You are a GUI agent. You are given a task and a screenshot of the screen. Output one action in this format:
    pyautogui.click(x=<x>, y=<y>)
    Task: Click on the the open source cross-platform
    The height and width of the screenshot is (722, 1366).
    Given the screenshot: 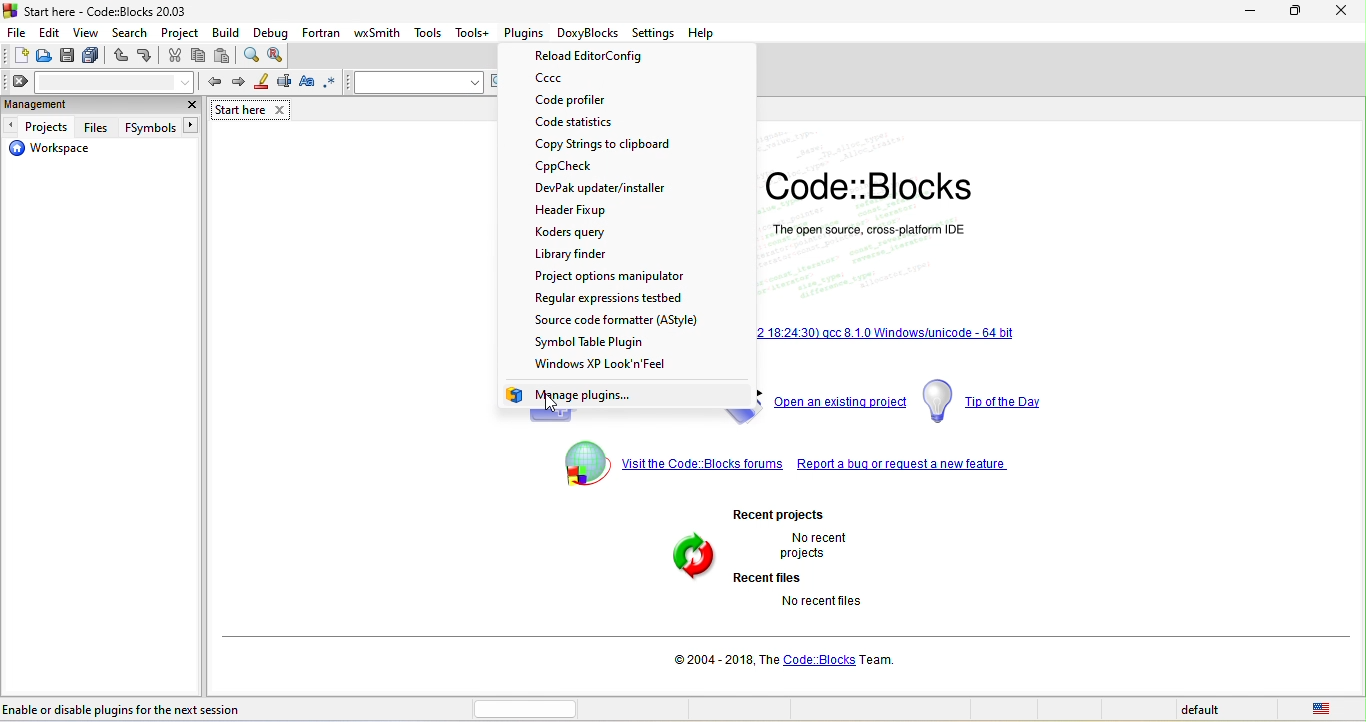 What is the action you would take?
    pyautogui.click(x=871, y=228)
    